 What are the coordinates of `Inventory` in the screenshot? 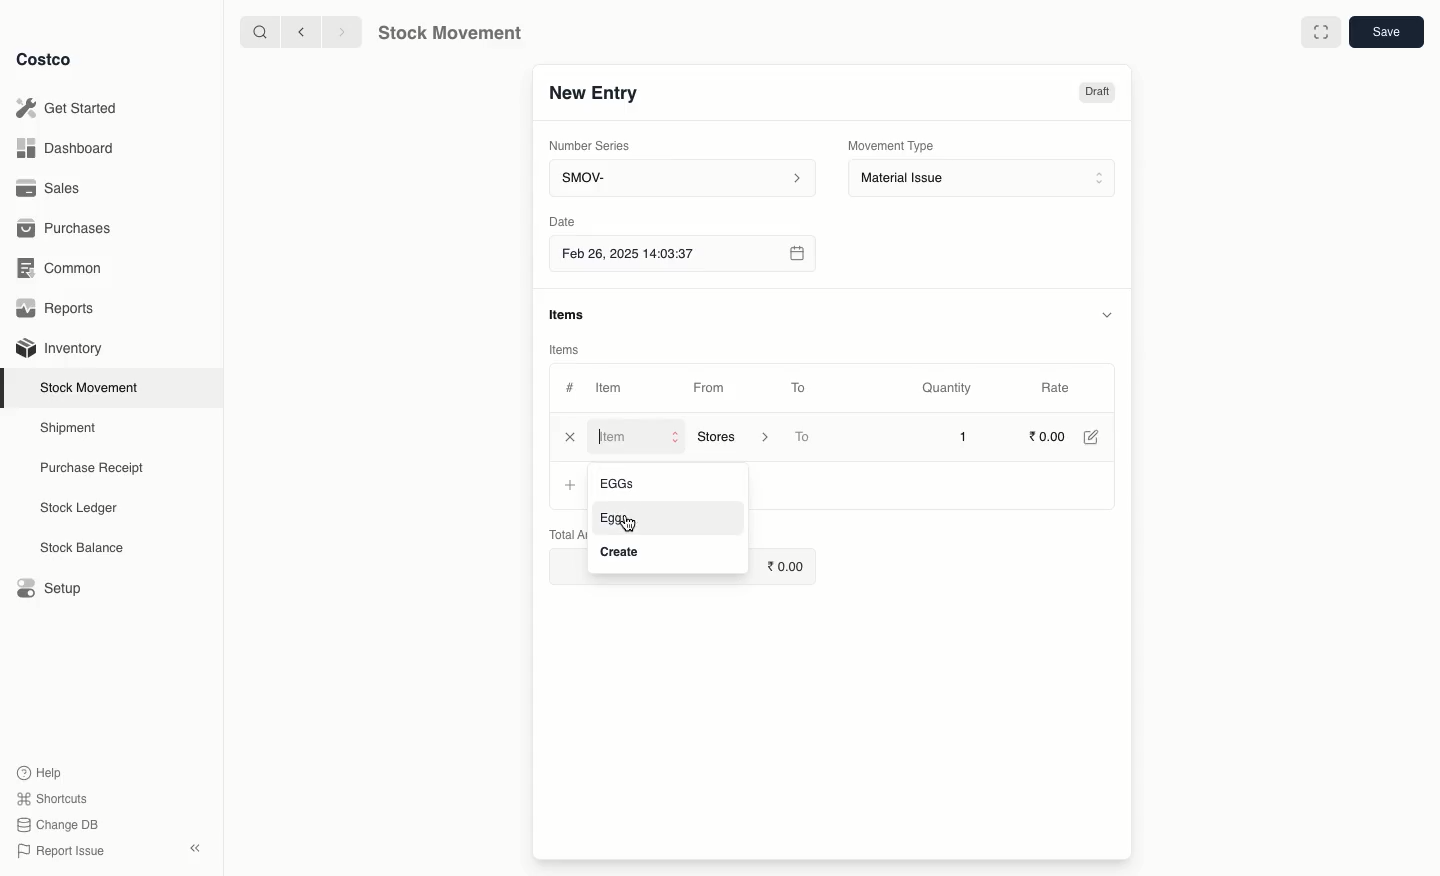 It's located at (62, 349).